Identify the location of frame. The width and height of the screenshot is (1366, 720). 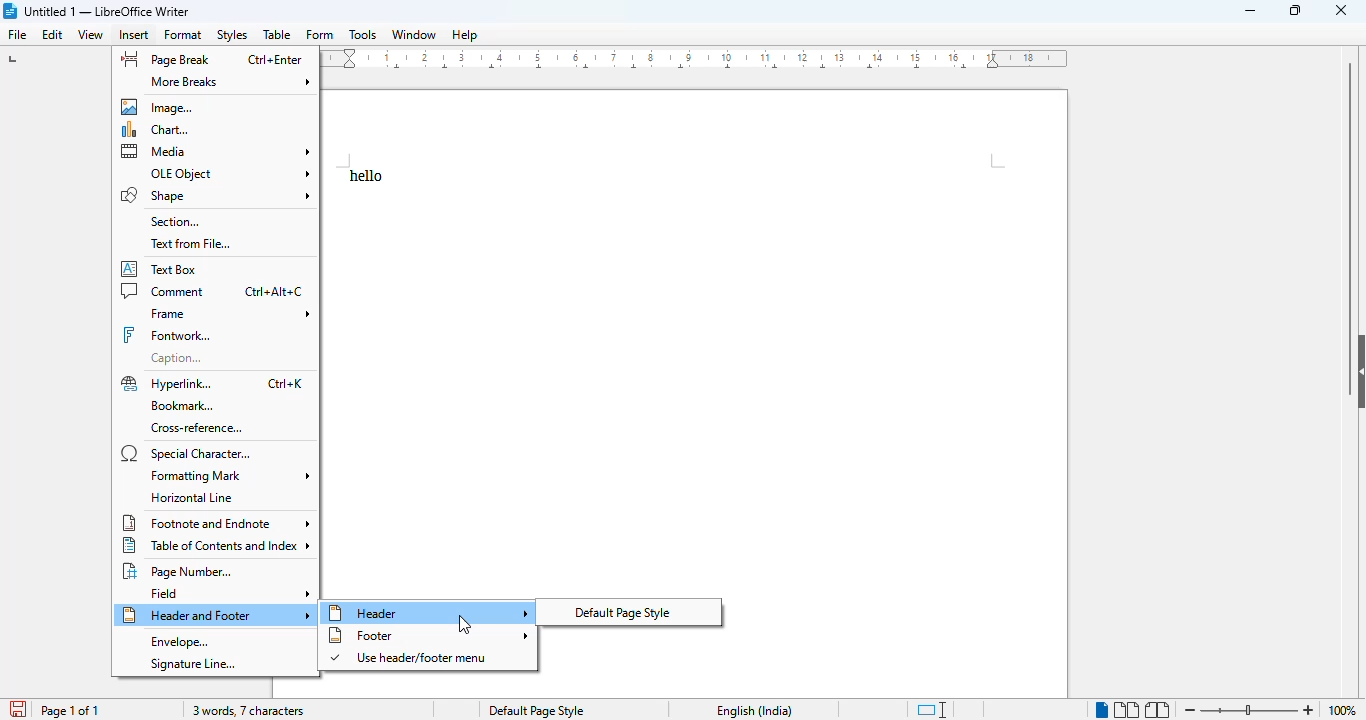
(229, 314).